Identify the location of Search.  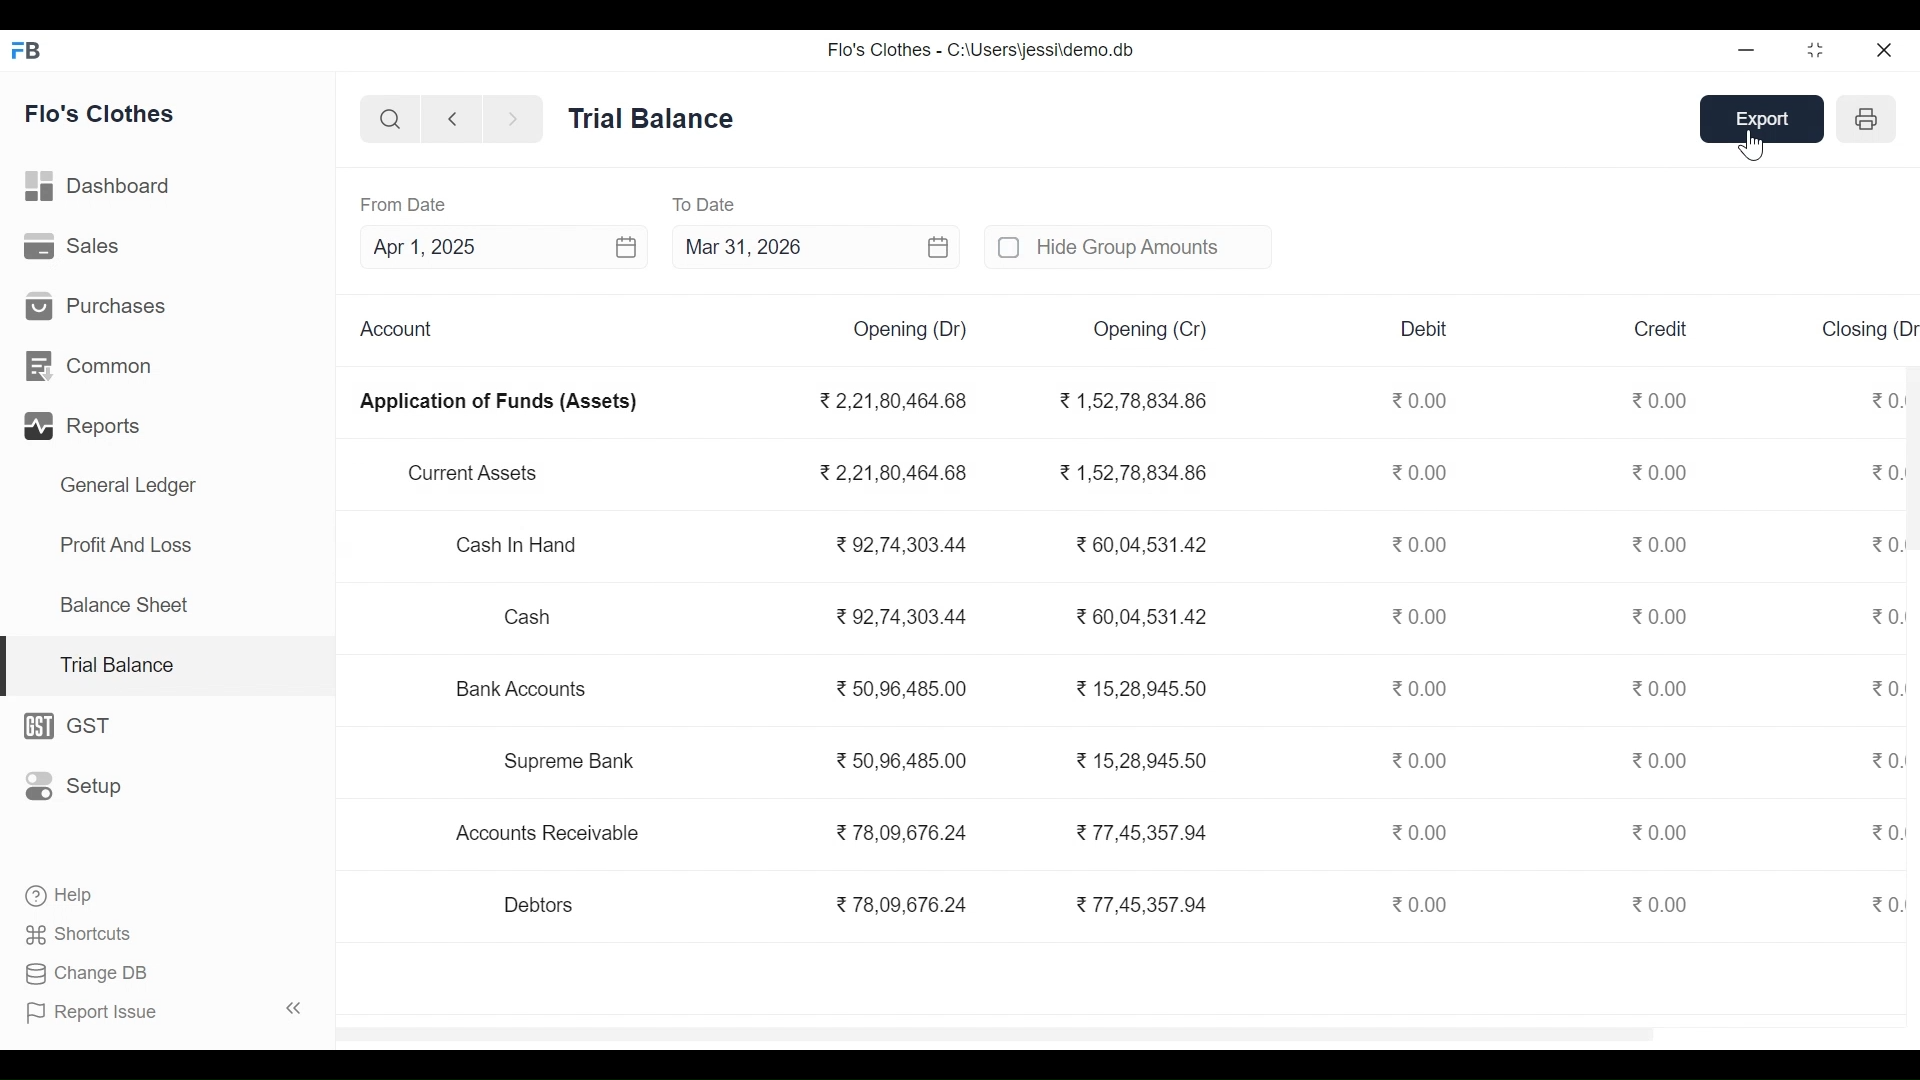
(386, 118).